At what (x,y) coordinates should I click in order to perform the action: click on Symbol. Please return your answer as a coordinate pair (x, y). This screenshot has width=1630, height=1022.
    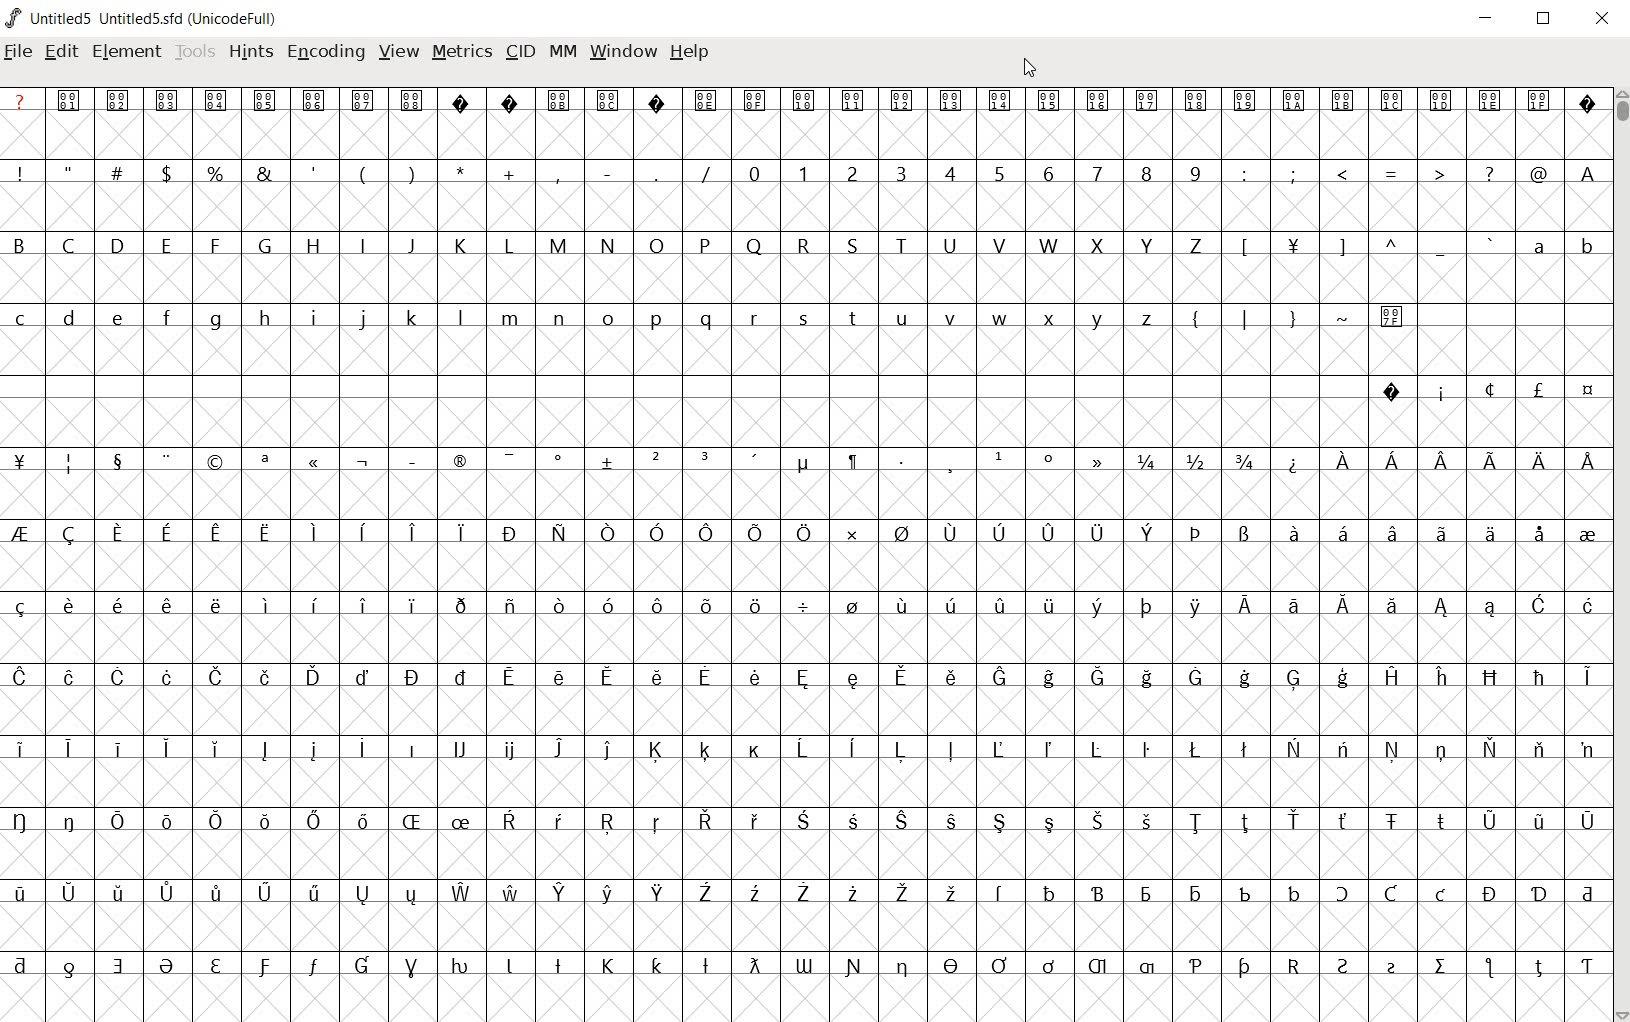
    Looking at the image, I should click on (1538, 533).